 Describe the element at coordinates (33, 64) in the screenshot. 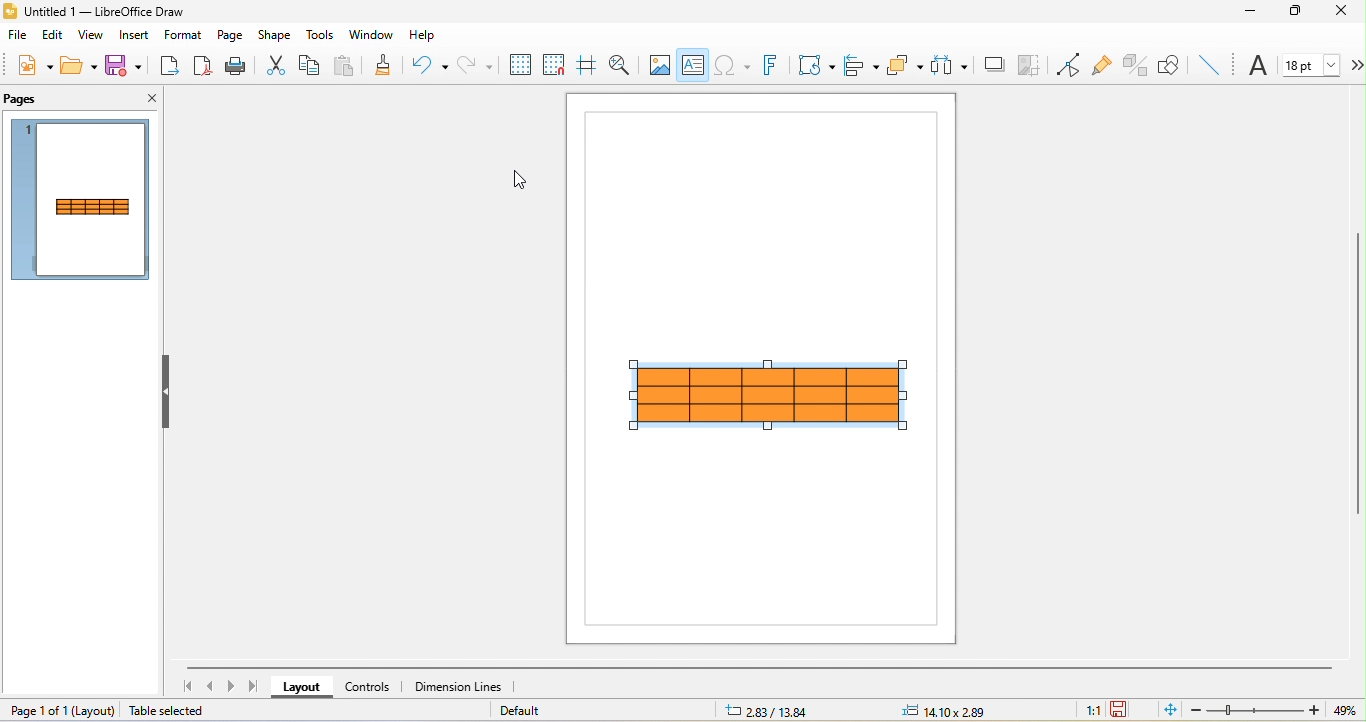

I see `new` at that location.